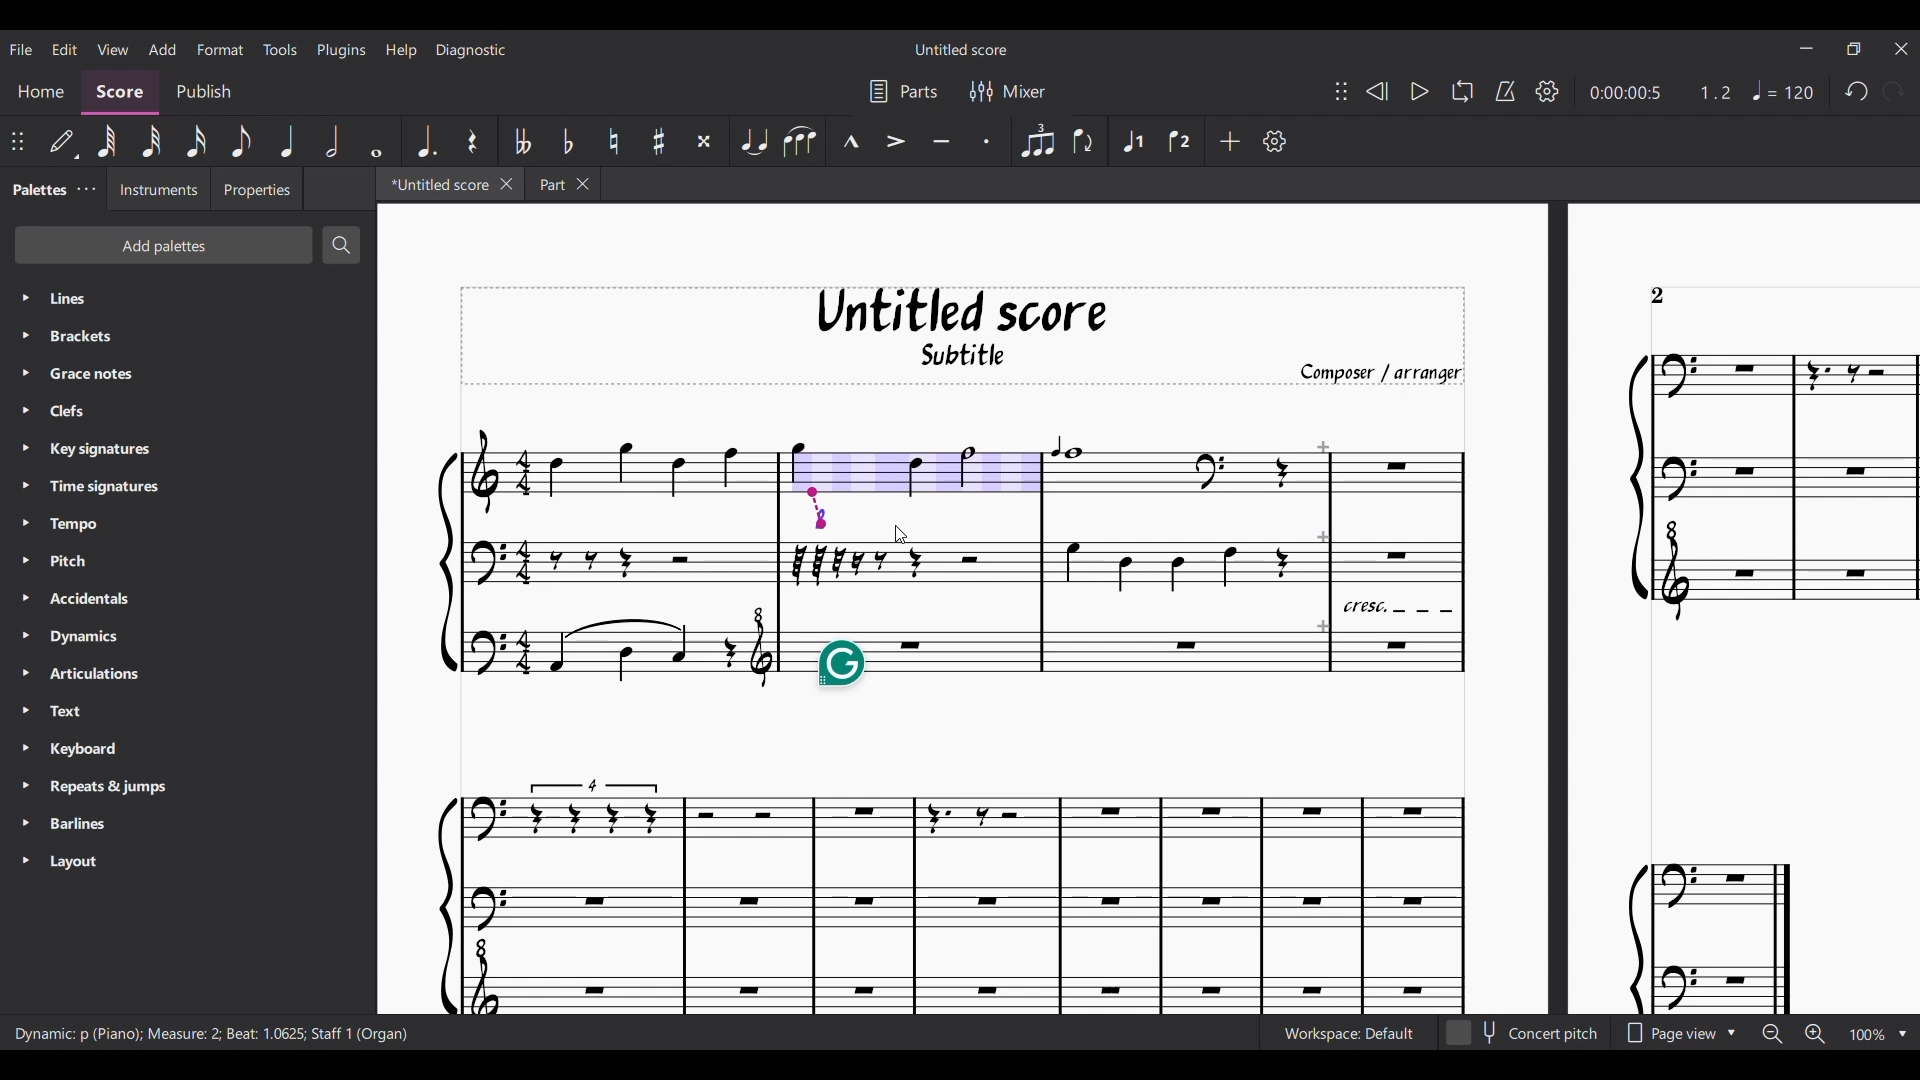 The image size is (1920, 1080). Describe the element at coordinates (1505, 91) in the screenshot. I see `Metronome` at that location.